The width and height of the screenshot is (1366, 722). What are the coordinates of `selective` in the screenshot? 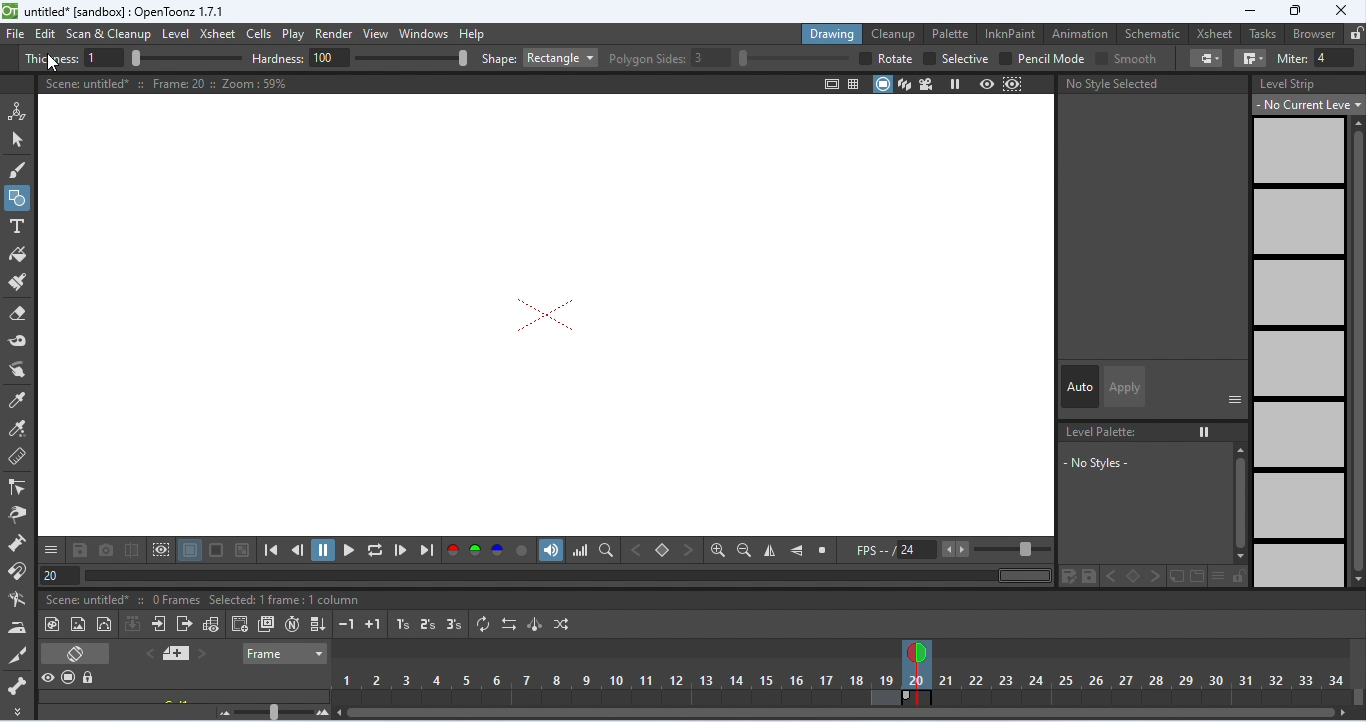 It's located at (955, 58).